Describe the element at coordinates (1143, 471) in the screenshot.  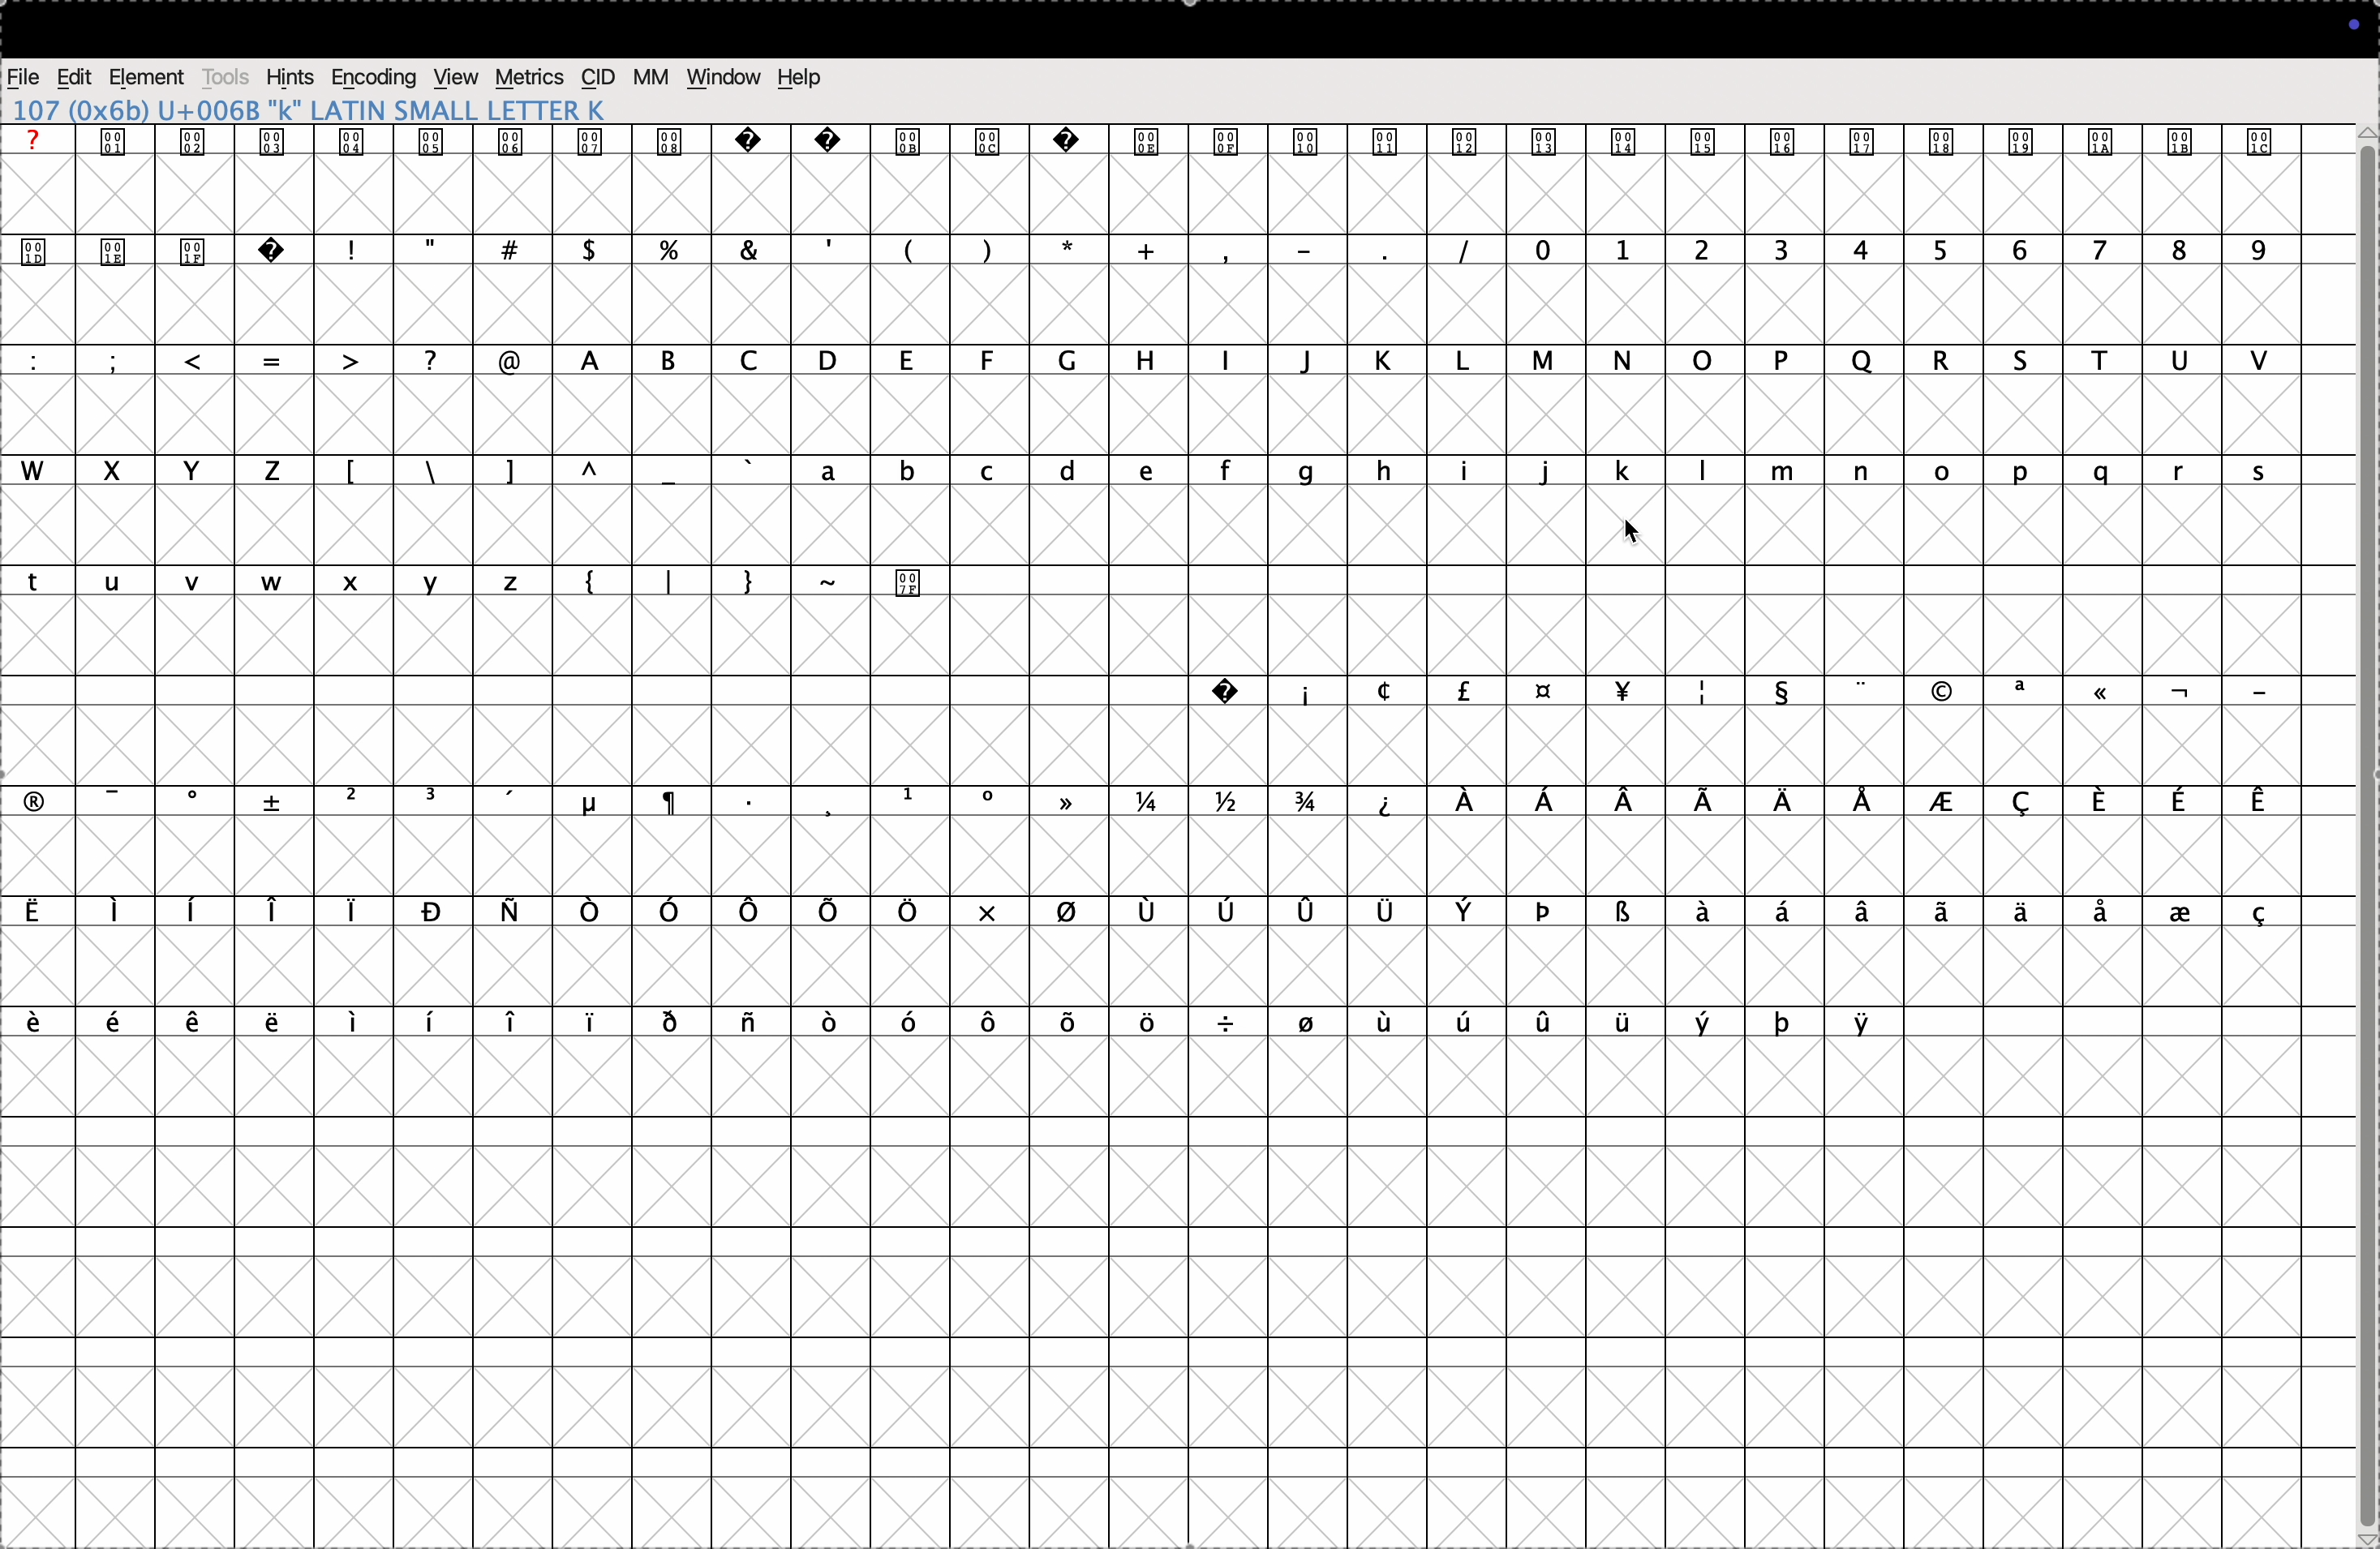
I see `e` at that location.